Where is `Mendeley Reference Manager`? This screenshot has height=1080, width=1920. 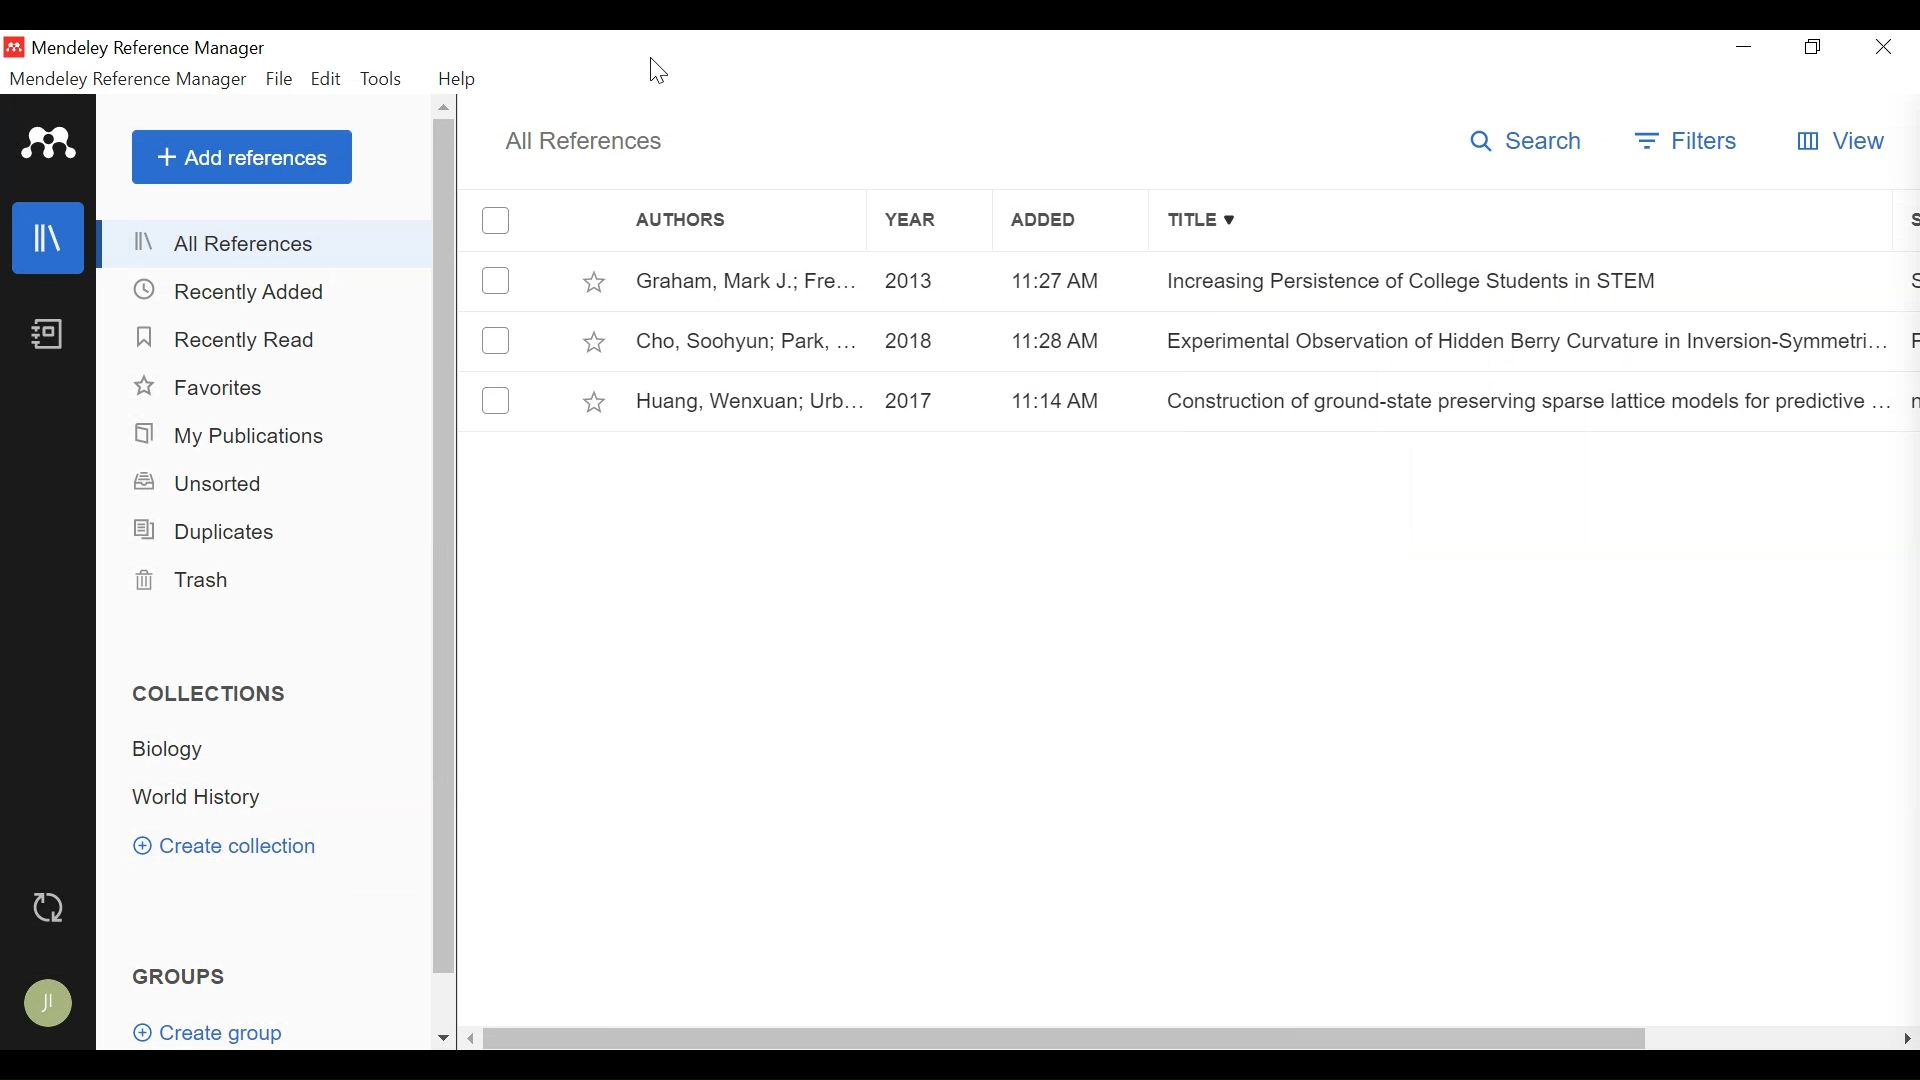 Mendeley Reference Manager is located at coordinates (153, 49).